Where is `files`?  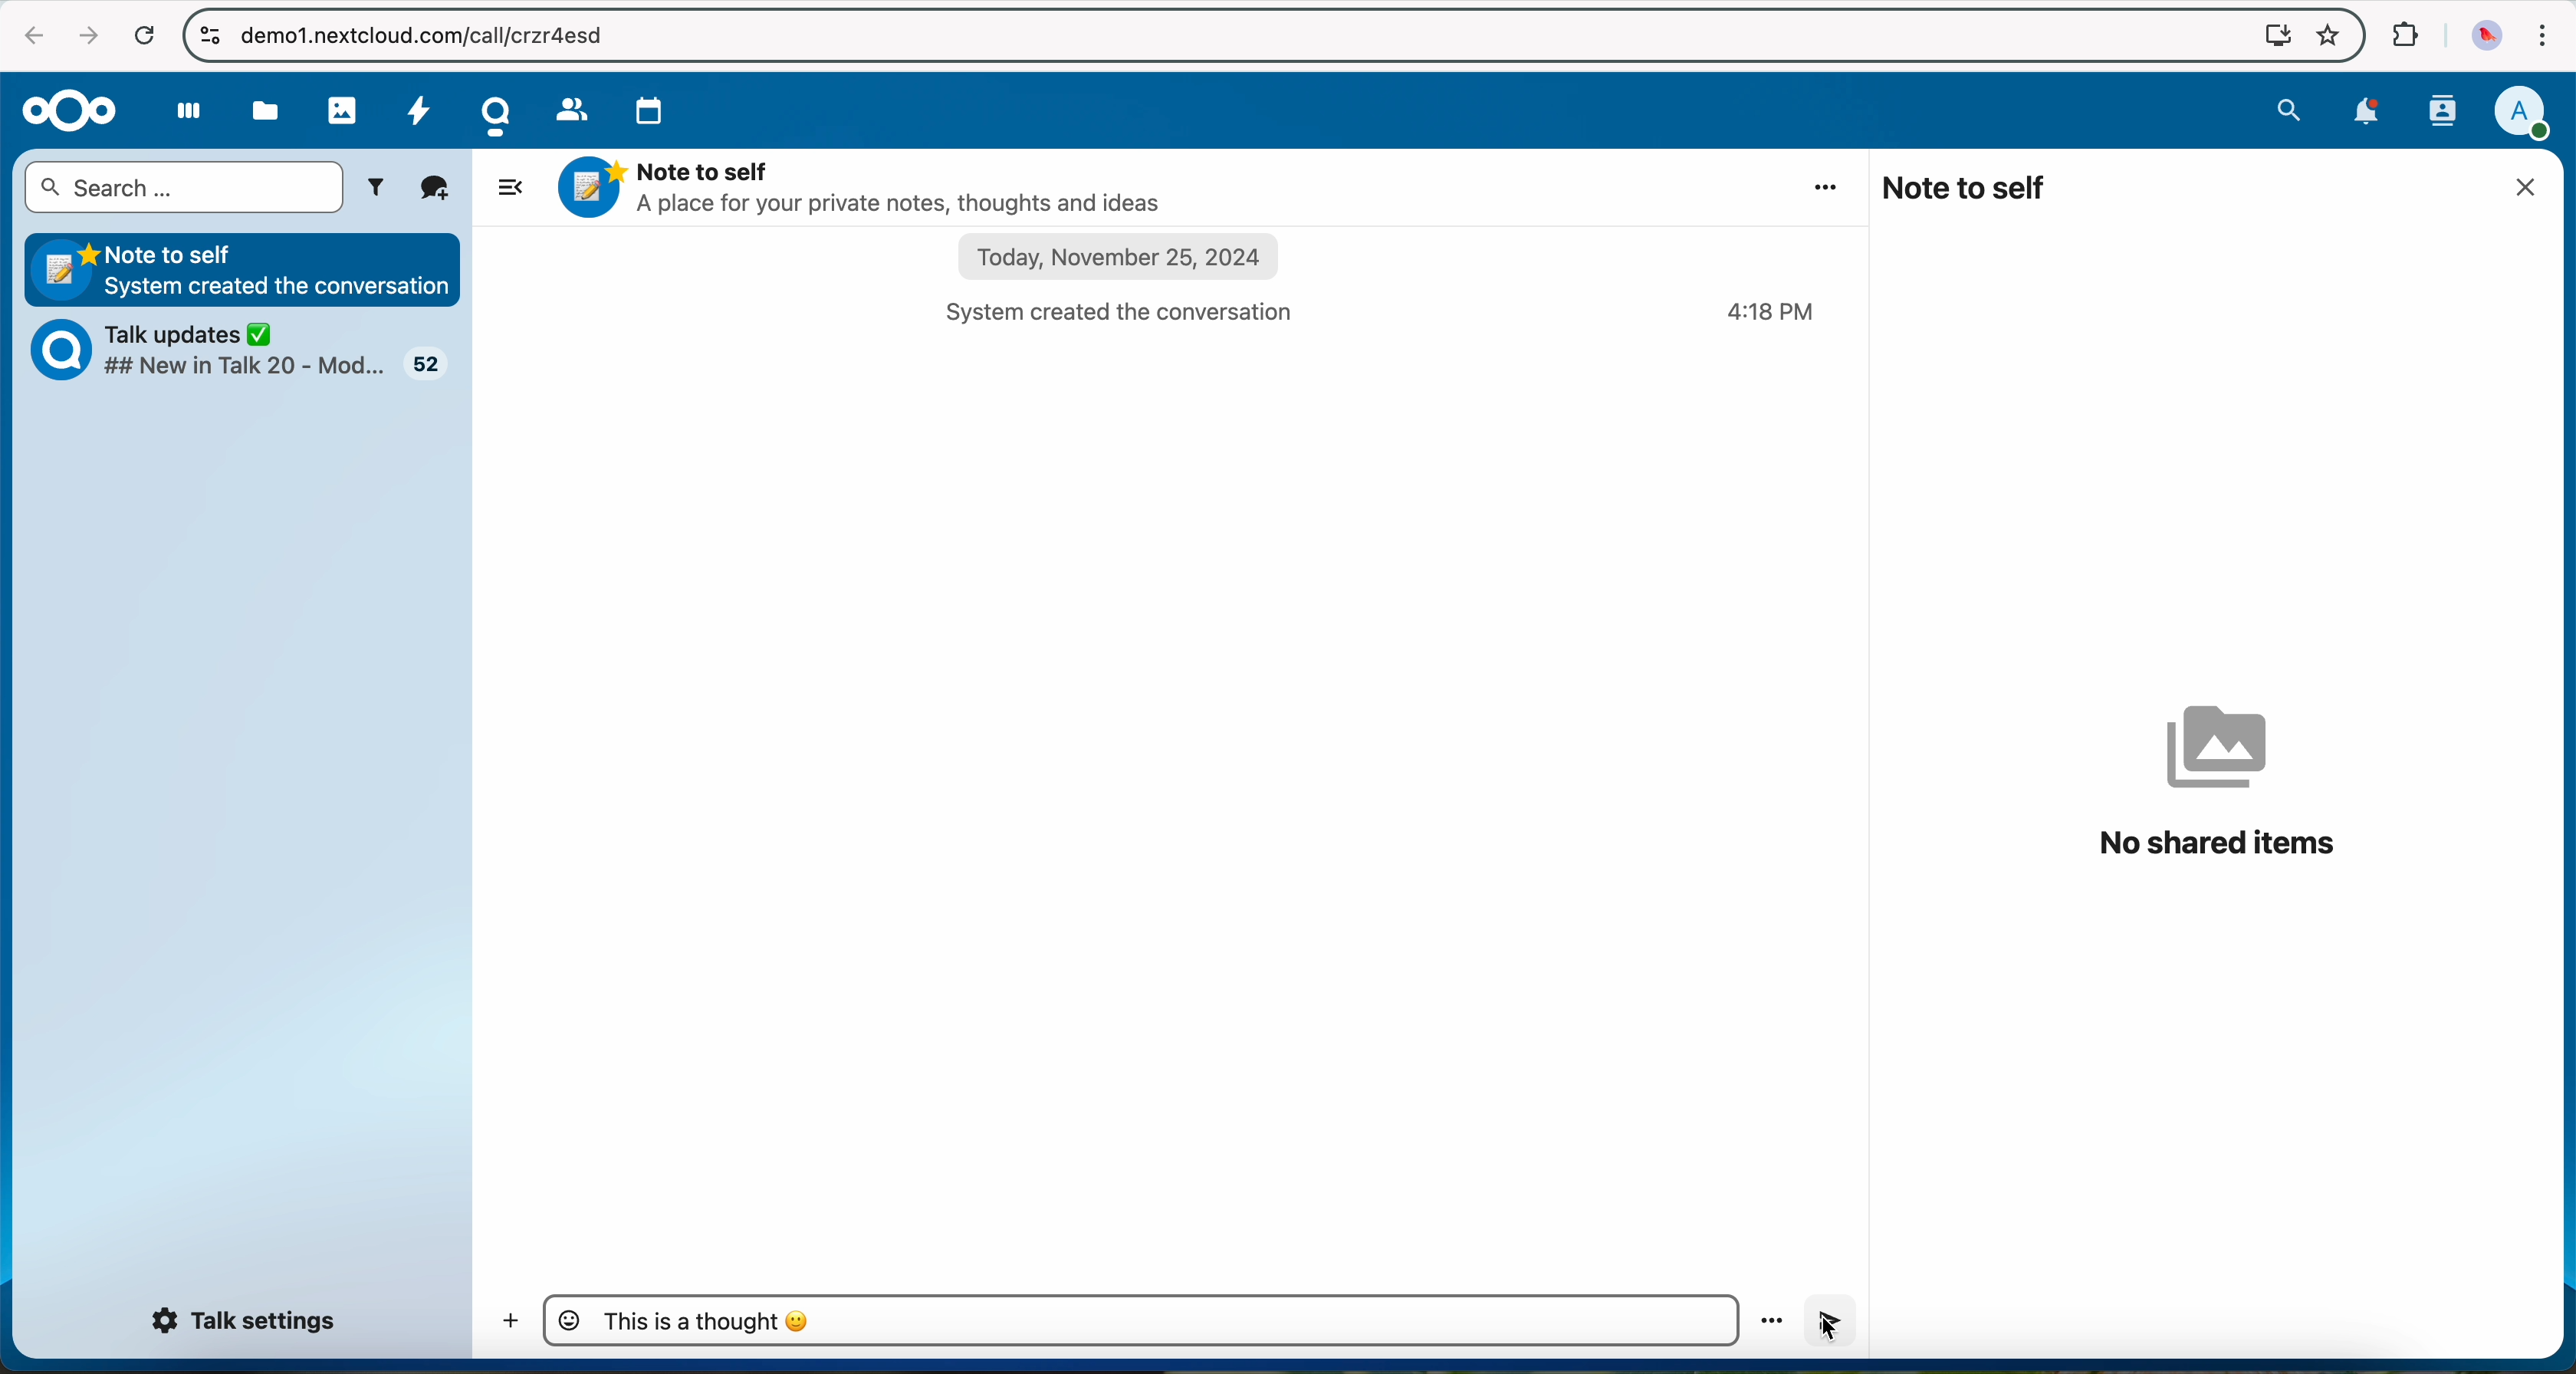
files is located at coordinates (267, 110).